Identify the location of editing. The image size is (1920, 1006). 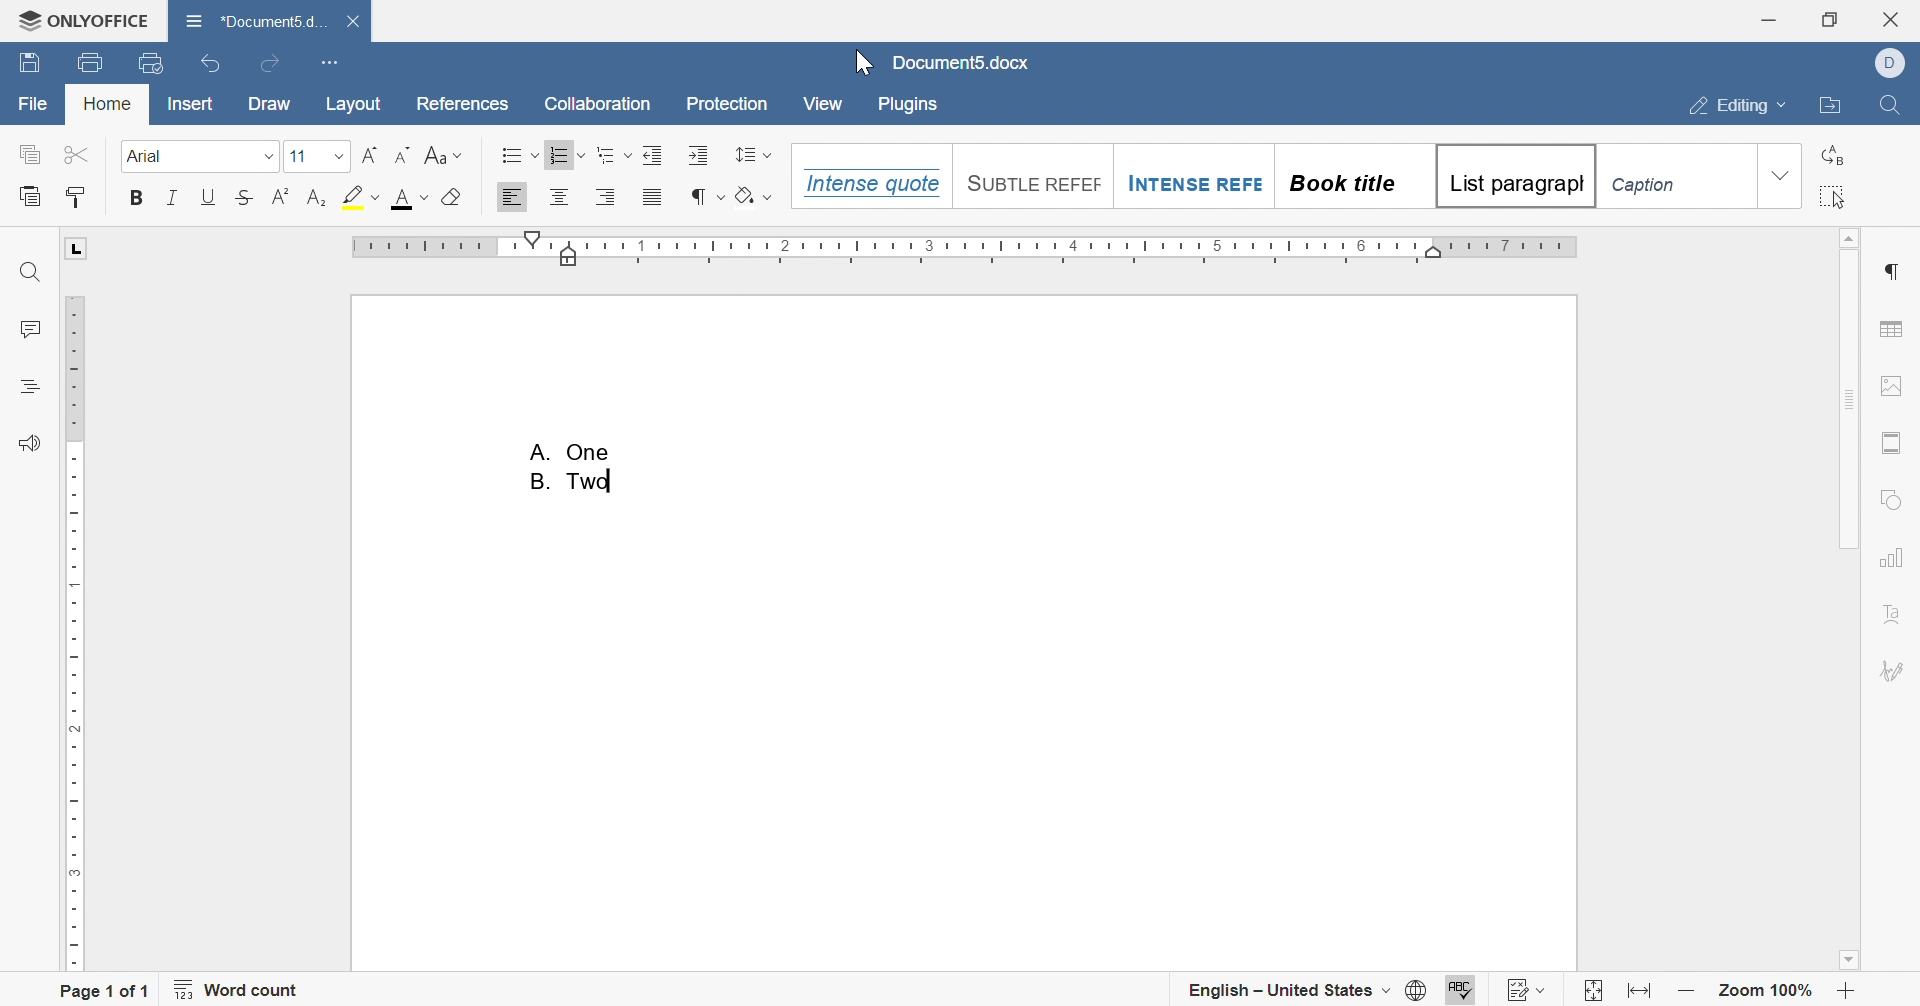
(1740, 106).